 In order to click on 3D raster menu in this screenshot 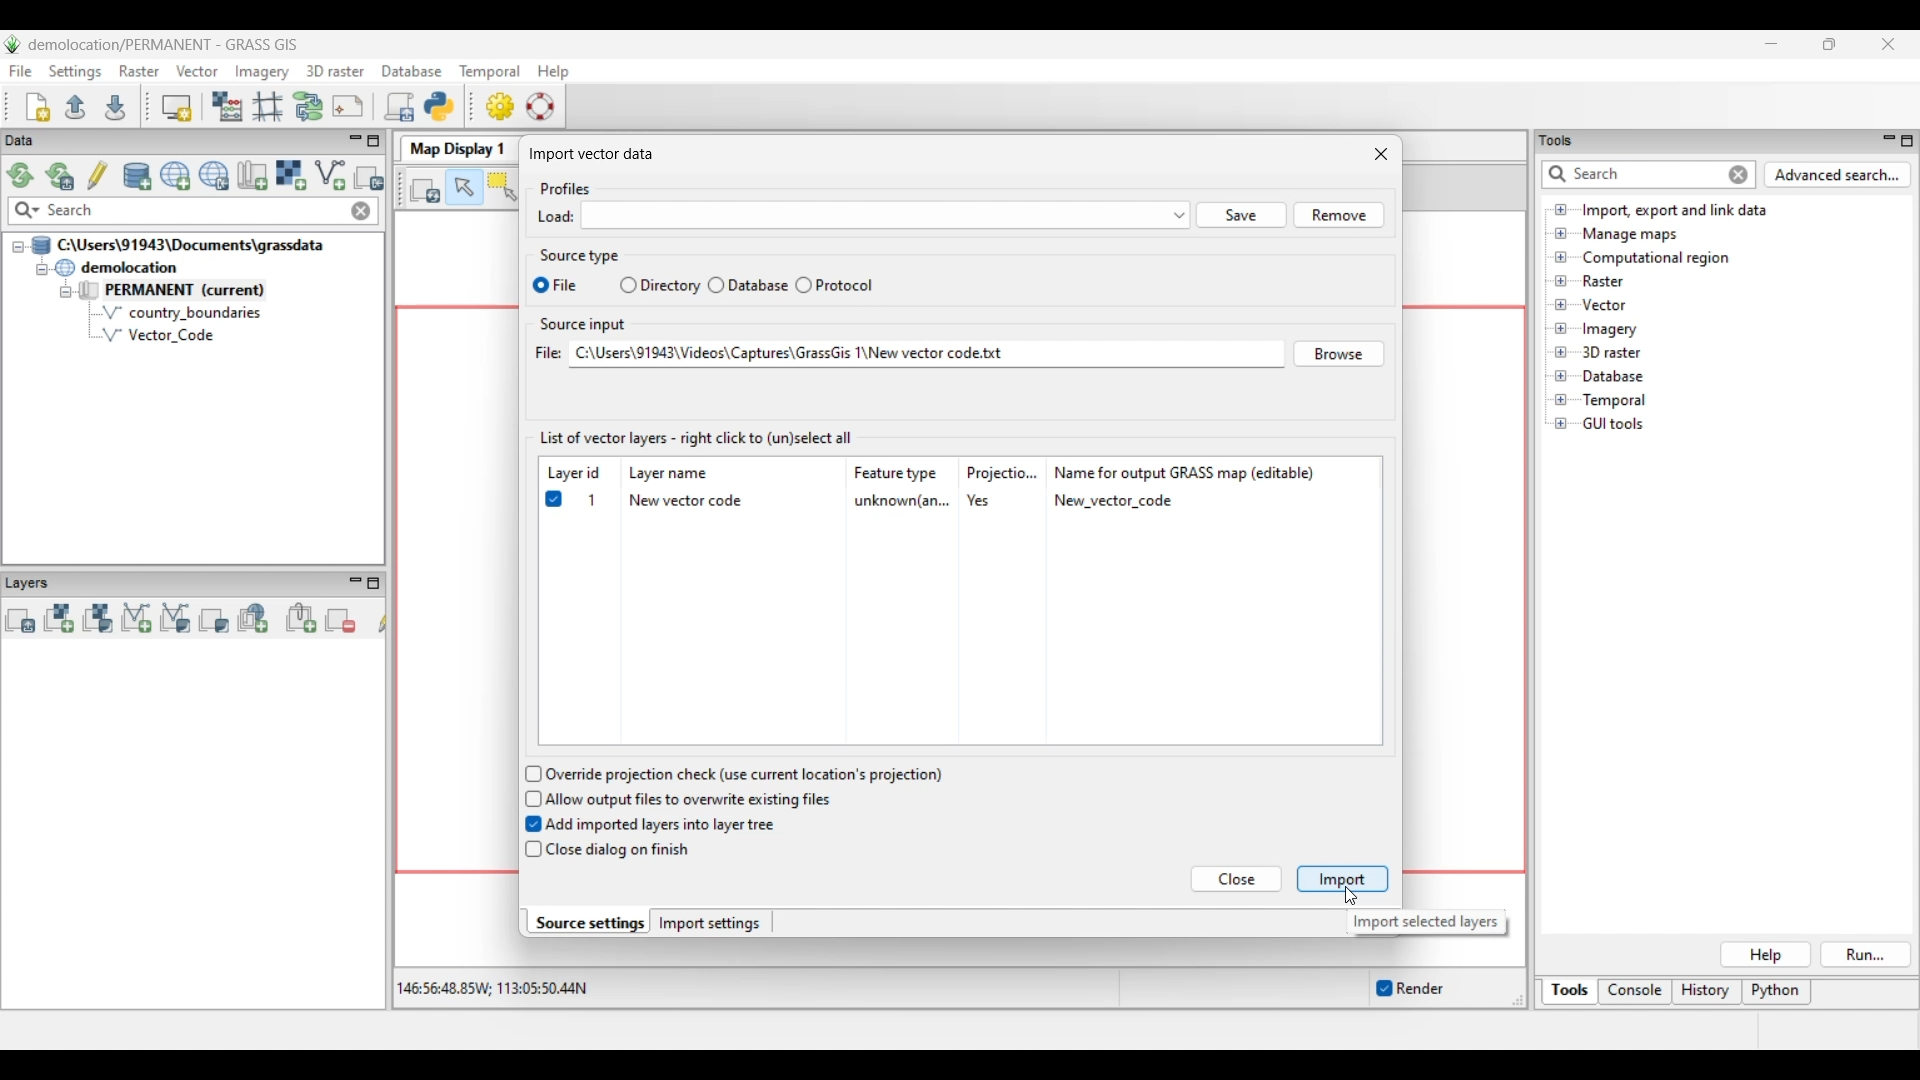, I will do `click(335, 70)`.